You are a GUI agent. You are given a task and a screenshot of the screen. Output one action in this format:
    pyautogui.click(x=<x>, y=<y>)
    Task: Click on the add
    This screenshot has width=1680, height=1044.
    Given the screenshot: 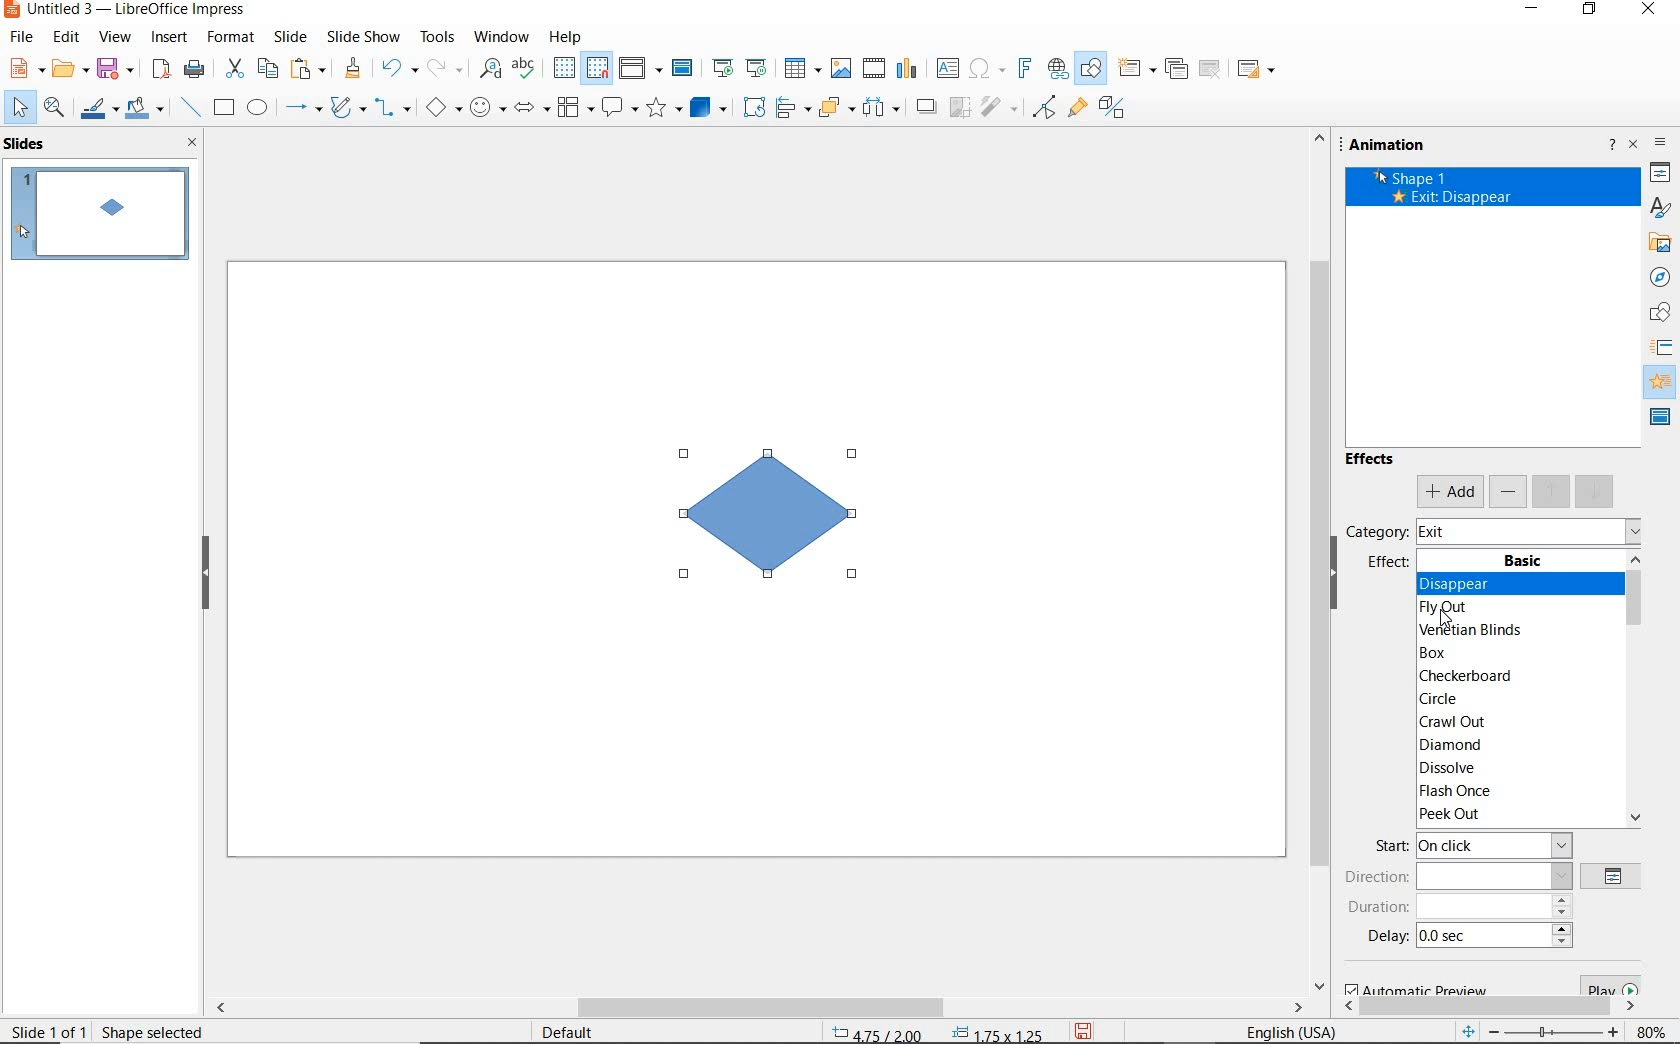 What is the action you would take?
    pyautogui.click(x=1450, y=492)
    